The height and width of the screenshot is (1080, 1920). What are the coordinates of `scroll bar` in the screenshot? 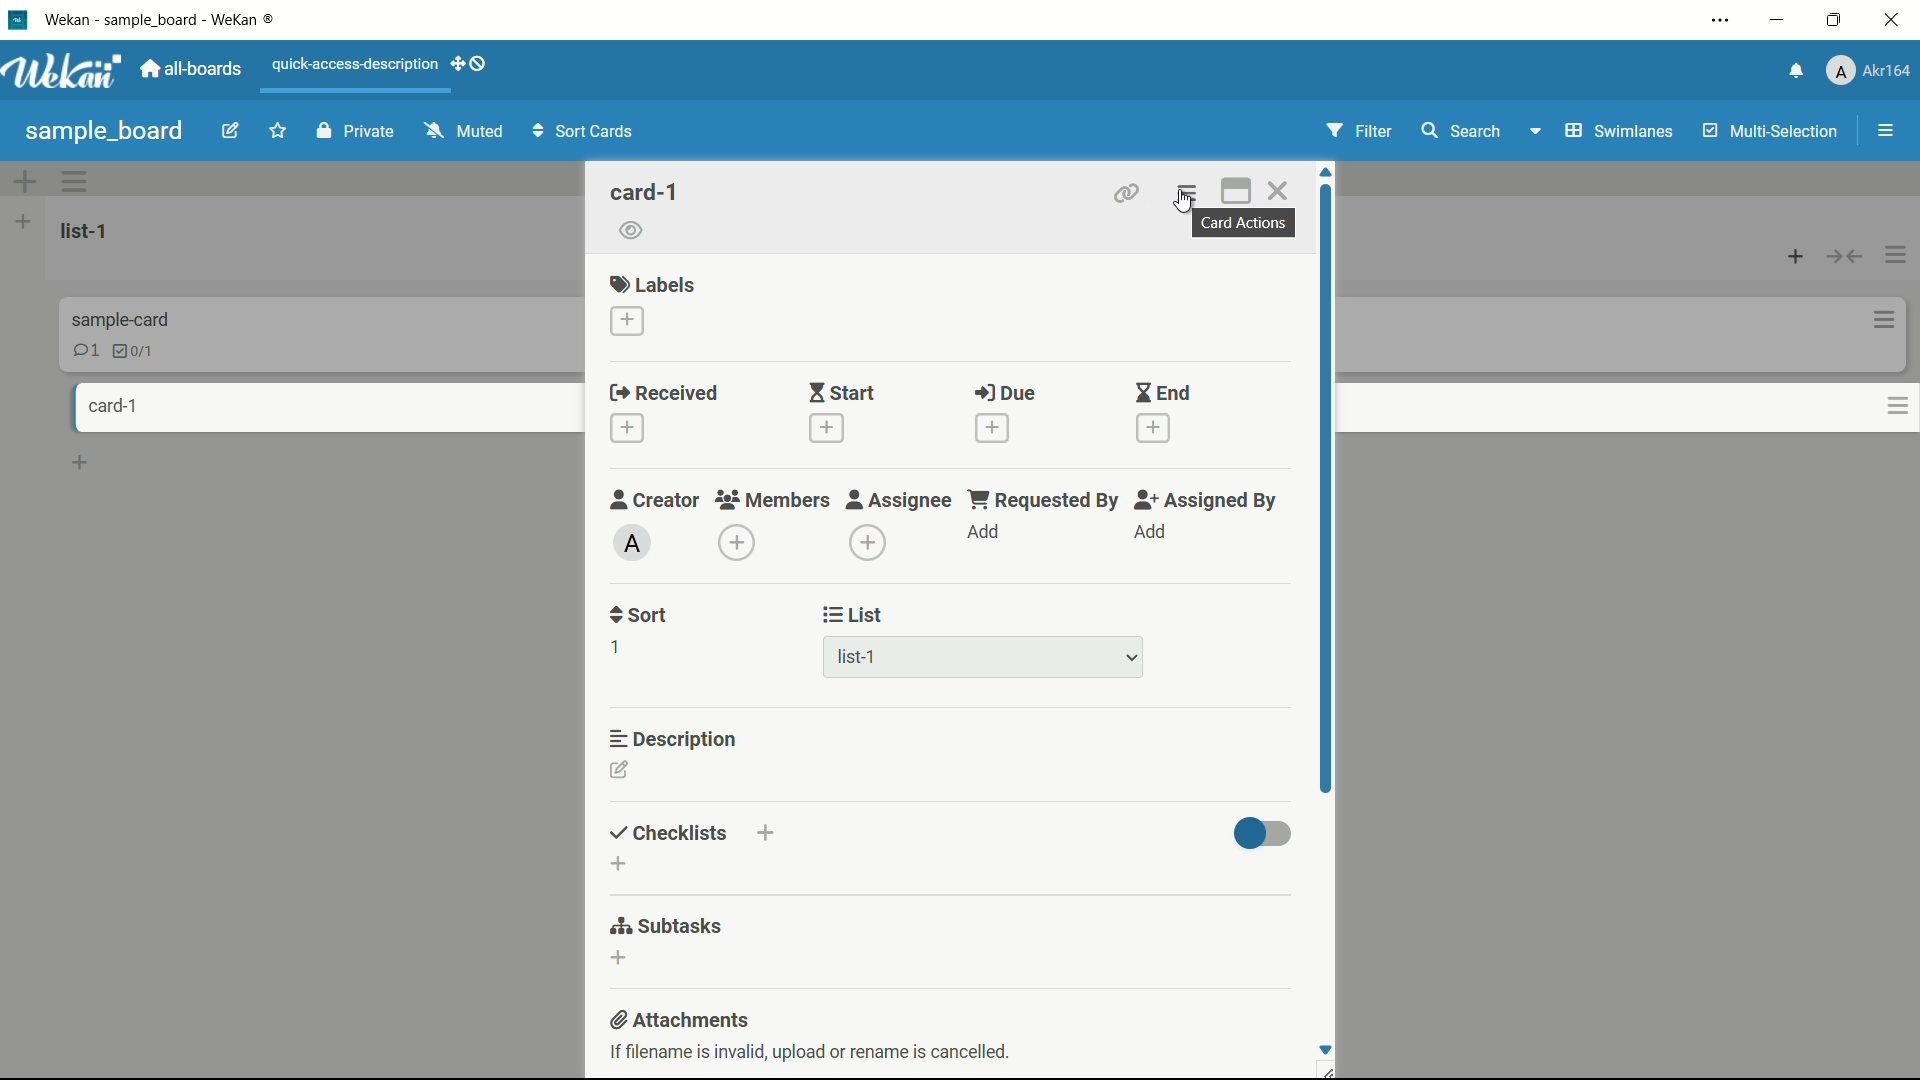 It's located at (1325, 486).